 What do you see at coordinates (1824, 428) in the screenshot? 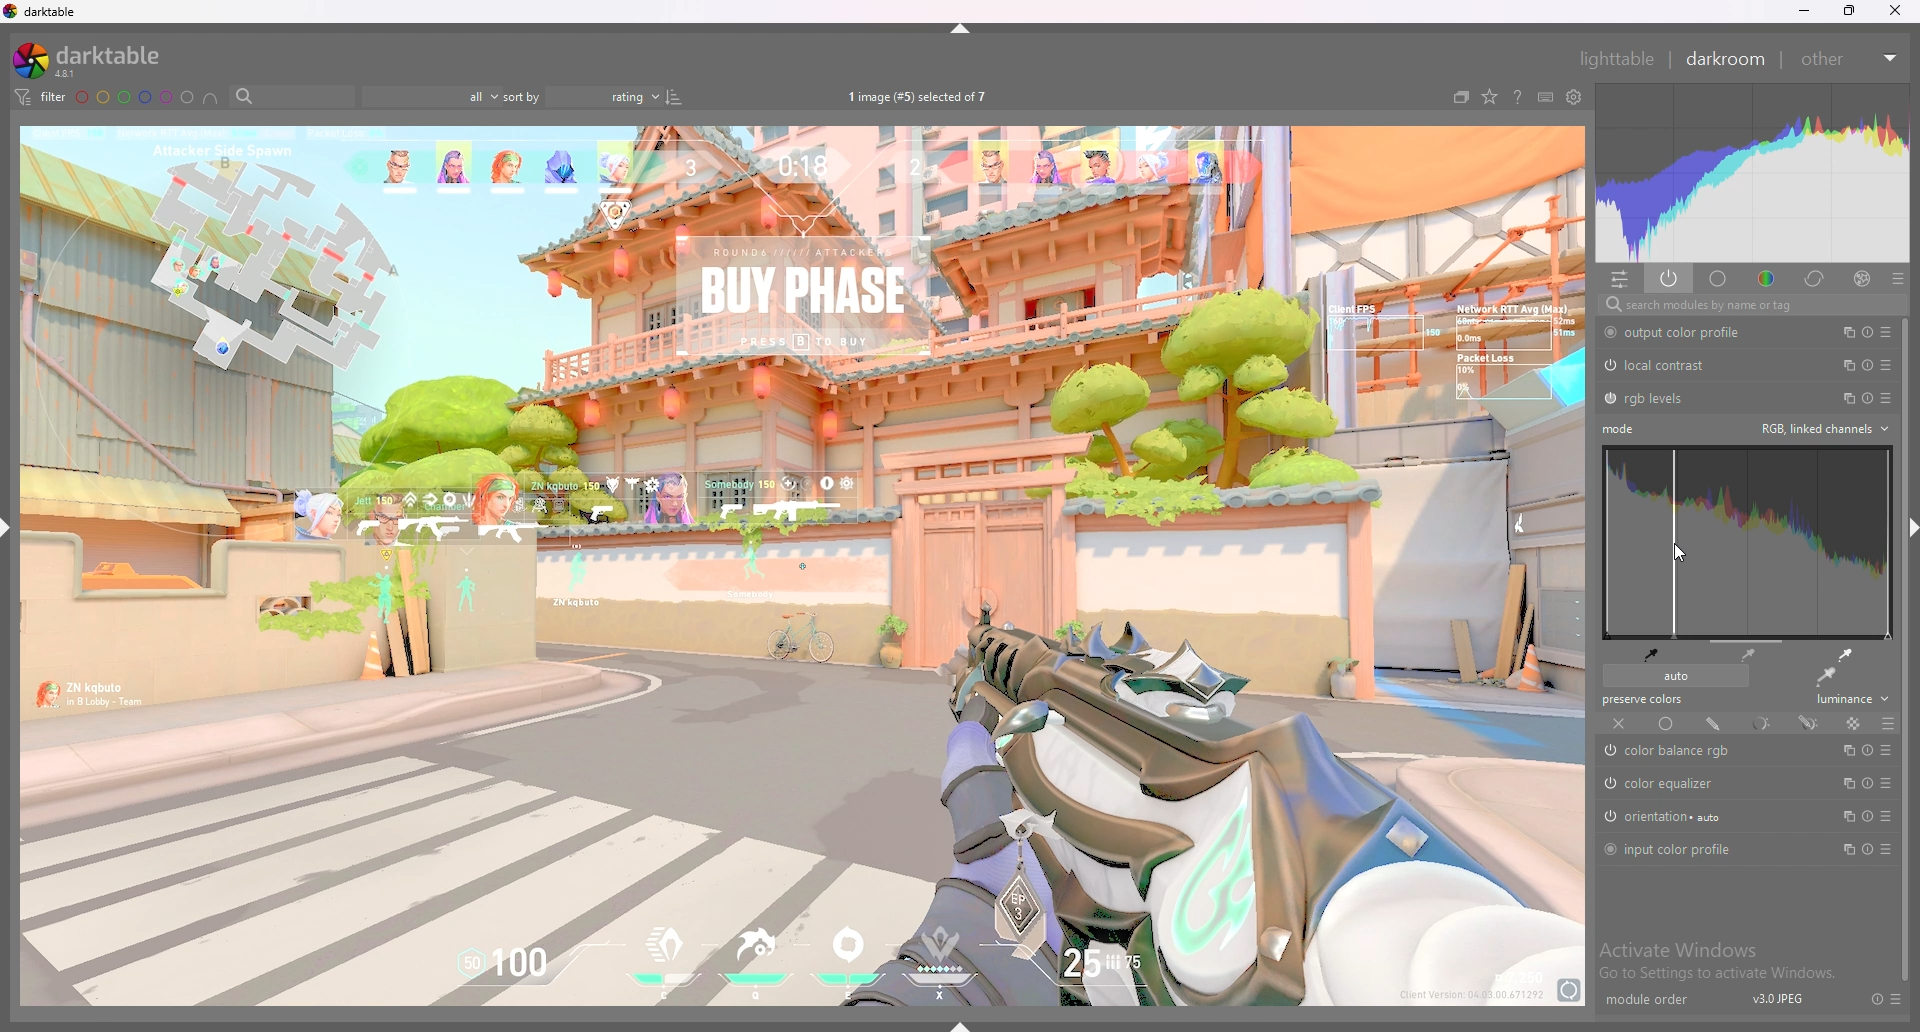
I see `rgb linked channels` at bounding box center [1824, 428].